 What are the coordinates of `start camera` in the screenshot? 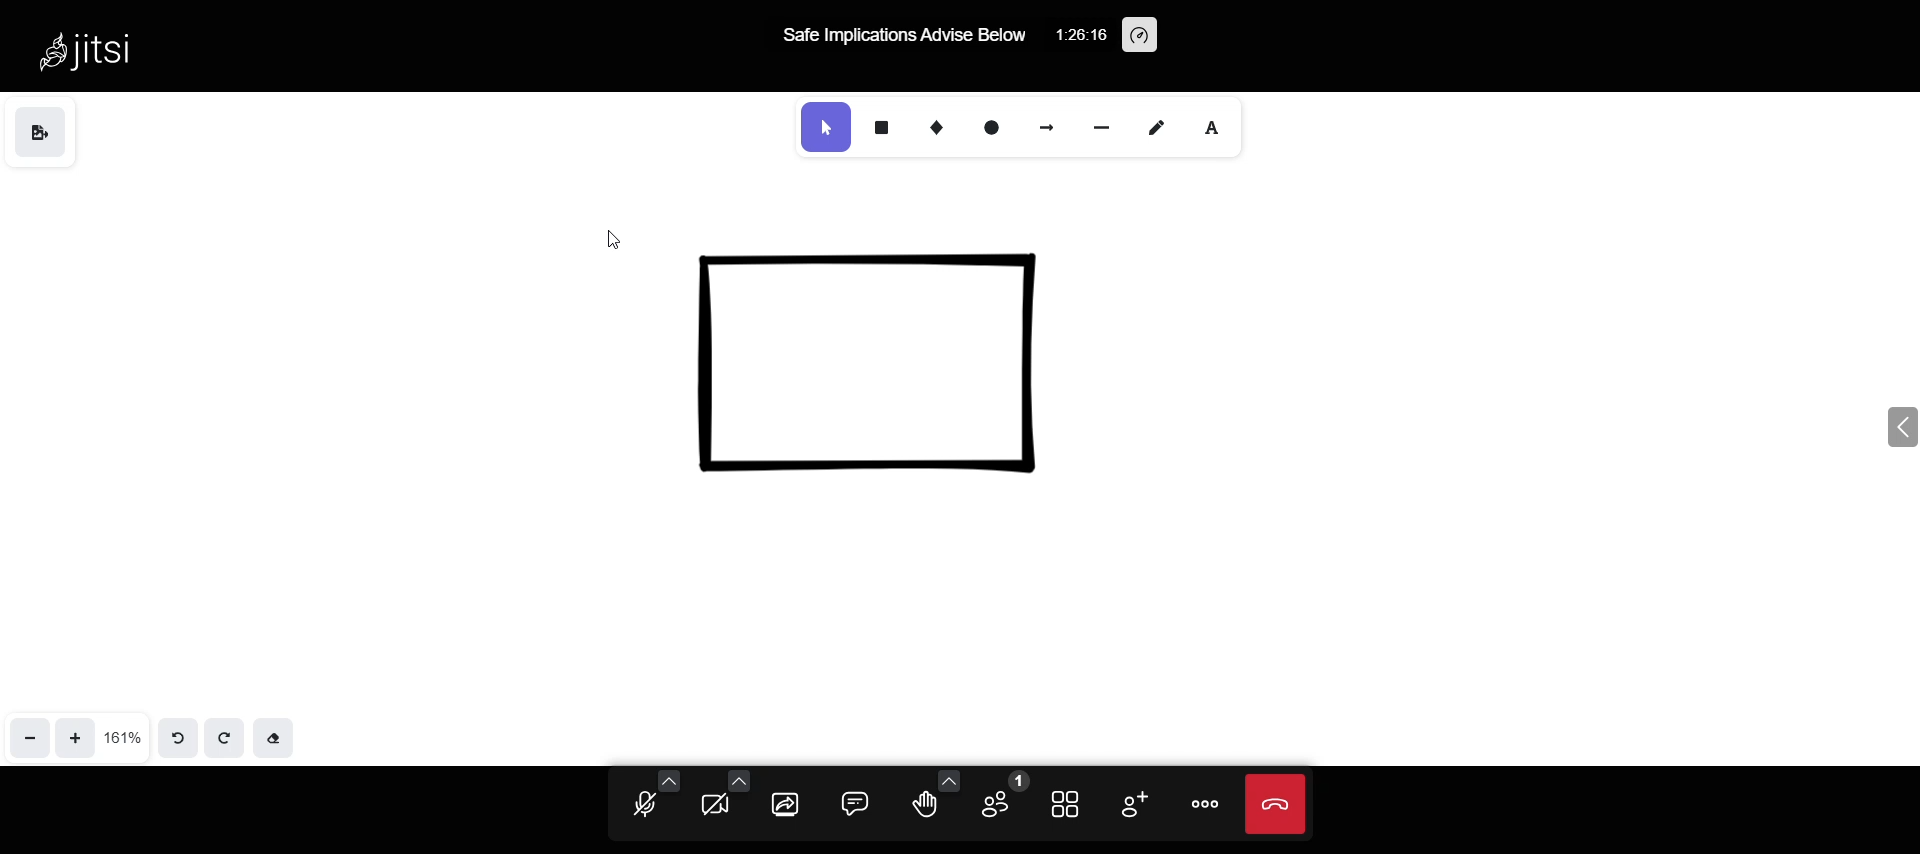 It's located at (714, 805).